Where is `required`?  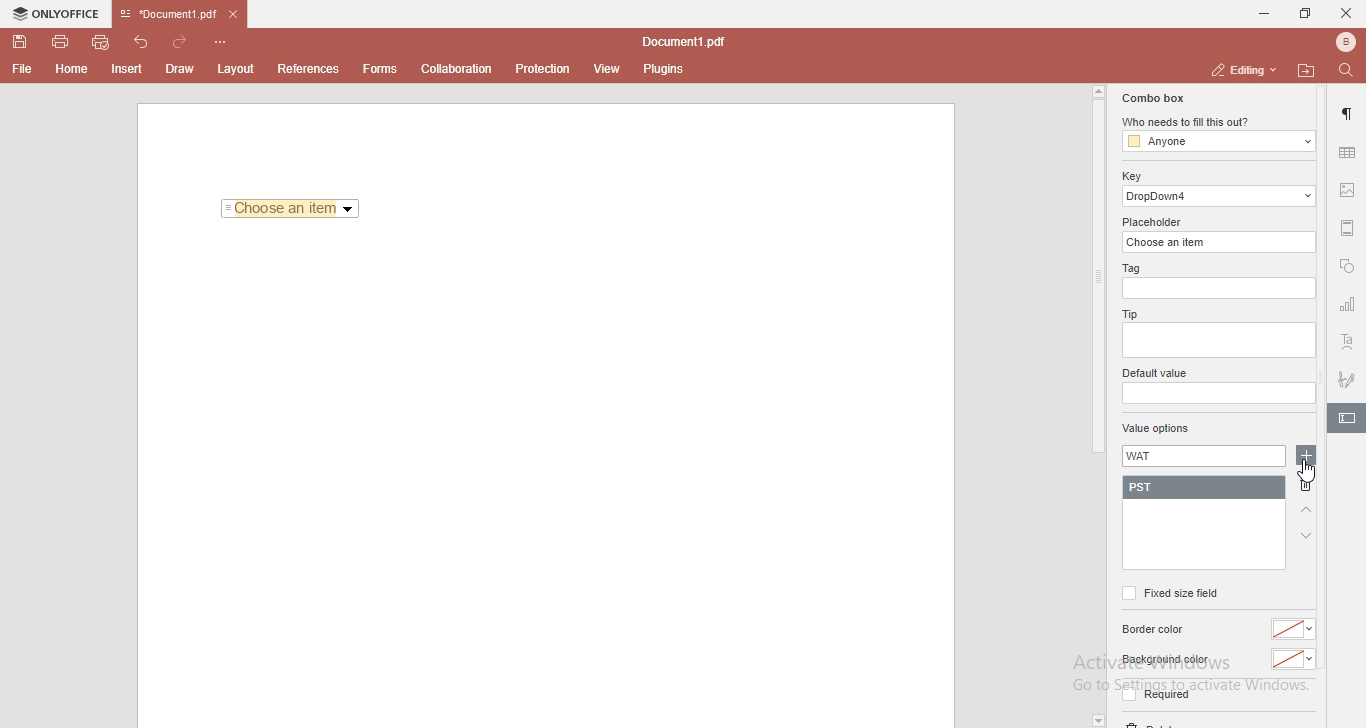 required is located at coordinates (1154, 698).